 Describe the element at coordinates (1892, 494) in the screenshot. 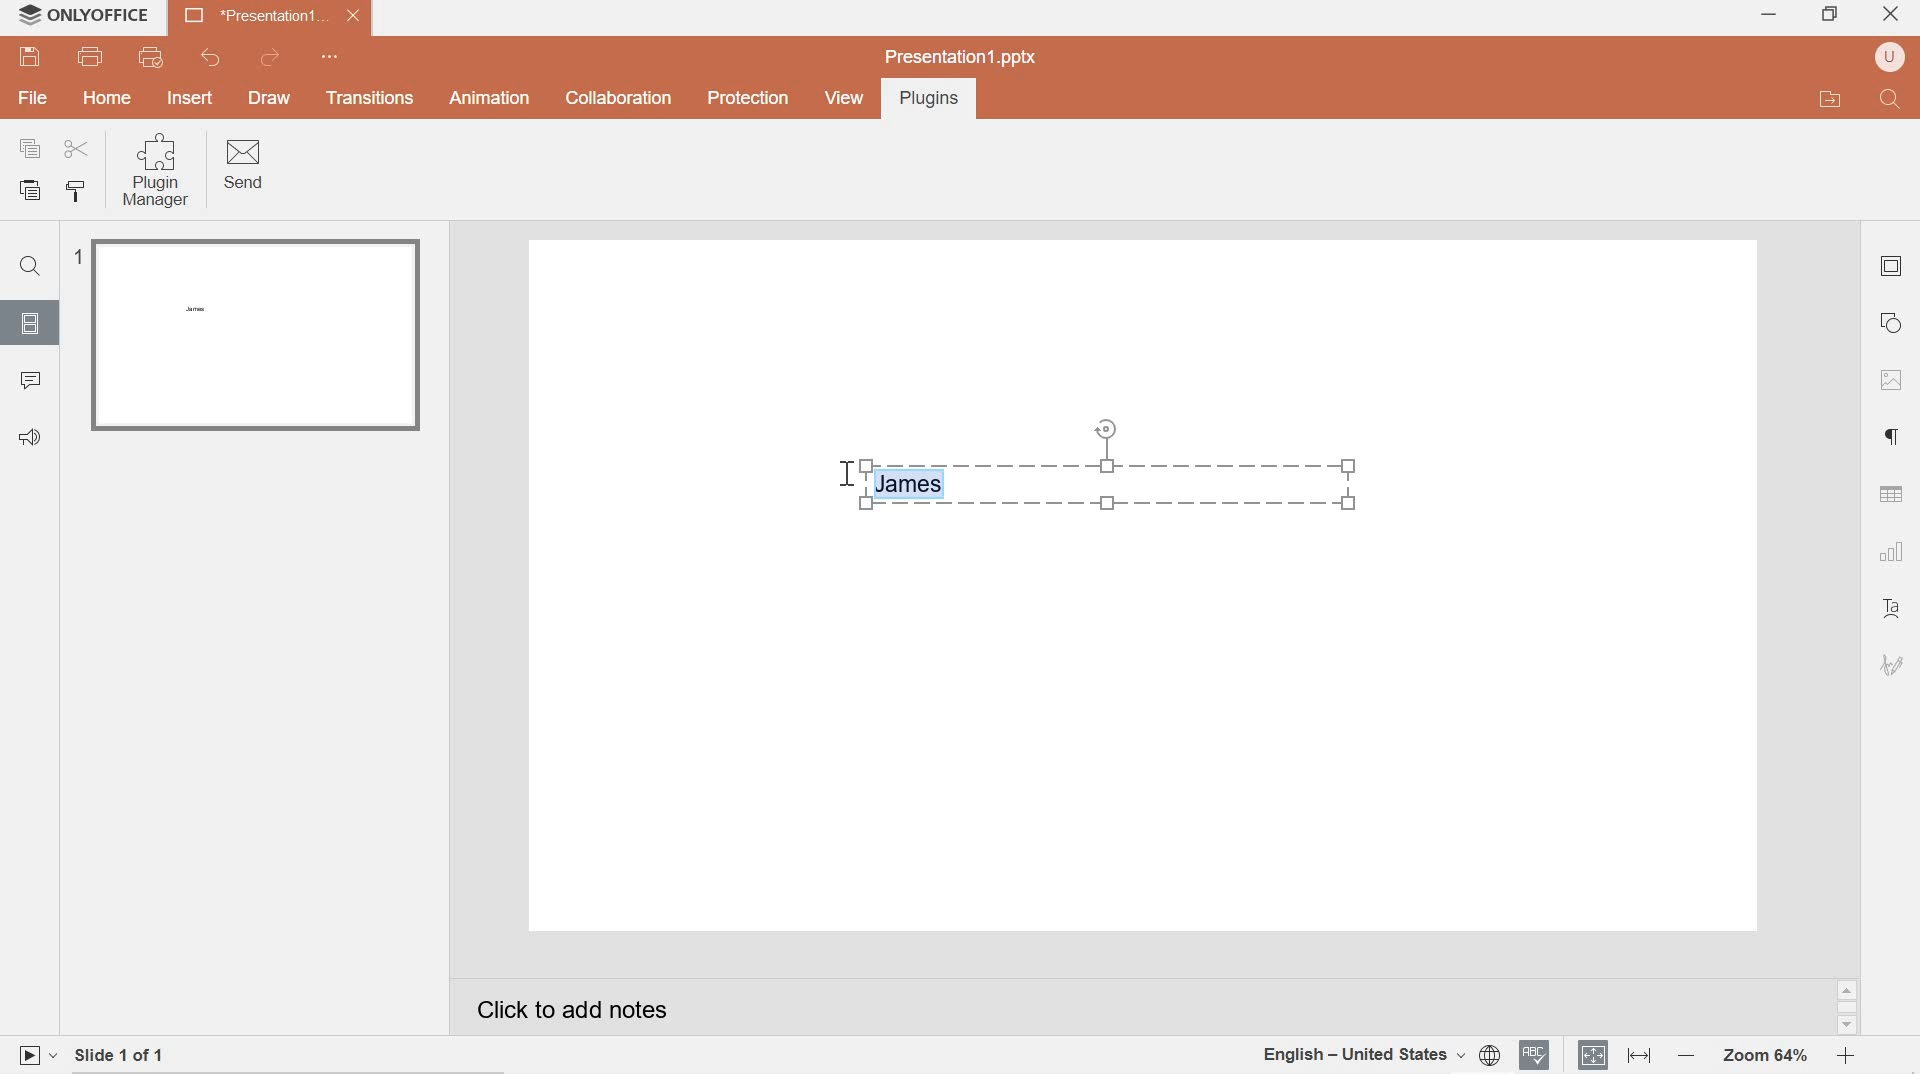

I see `table` at that location.